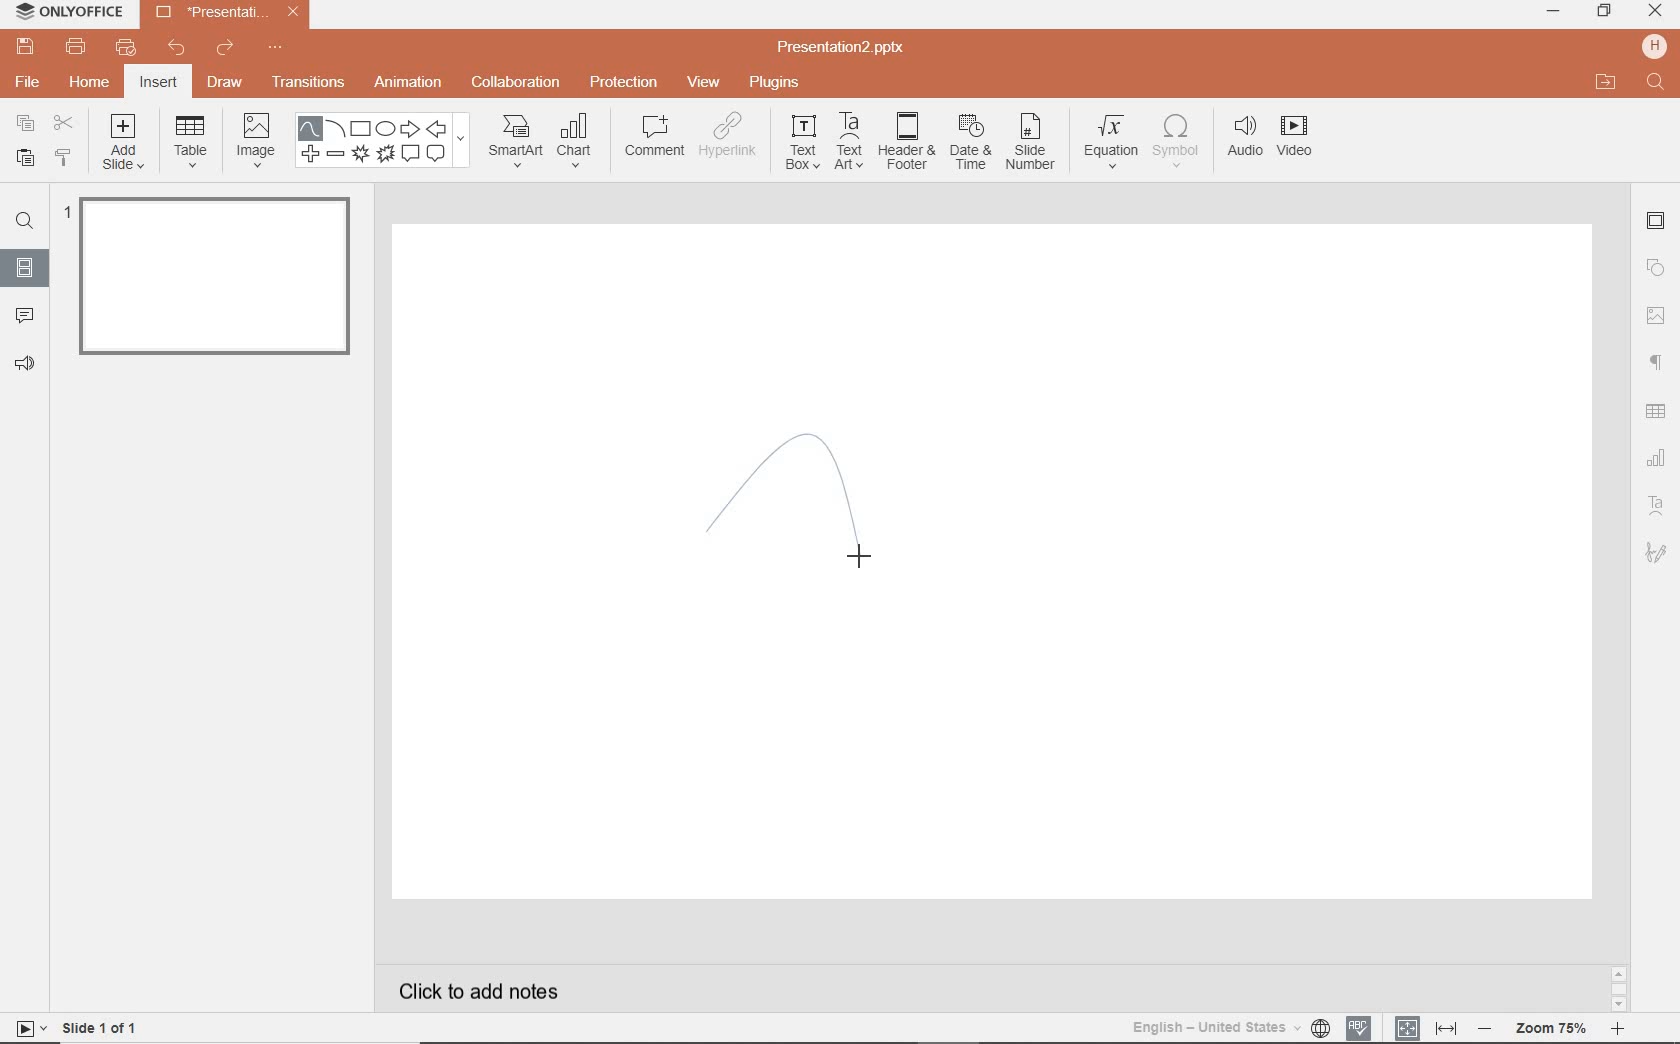 The image size is (1680, 1044). Describe the element at coordinates (1652, 45) in the screenshot. I see `HP` at that location.